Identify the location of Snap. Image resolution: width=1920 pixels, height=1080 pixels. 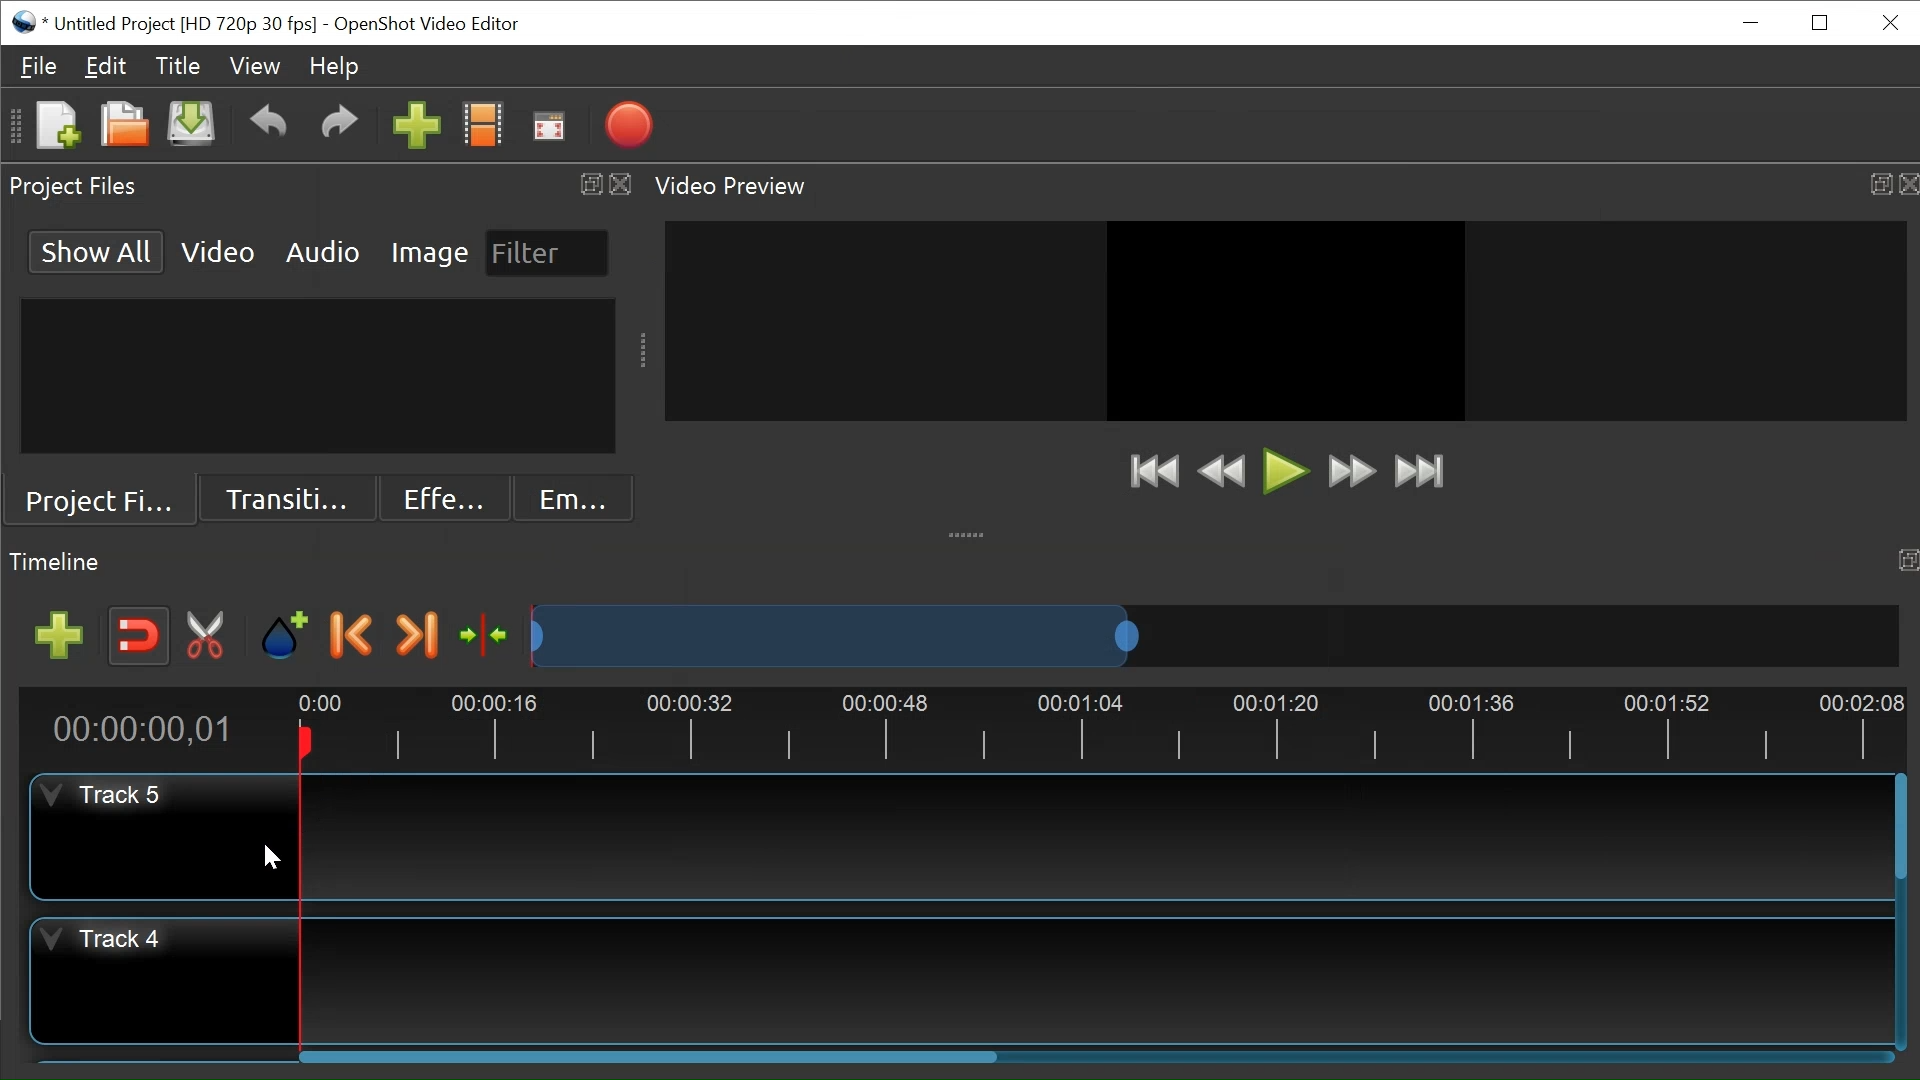
(140, 636).